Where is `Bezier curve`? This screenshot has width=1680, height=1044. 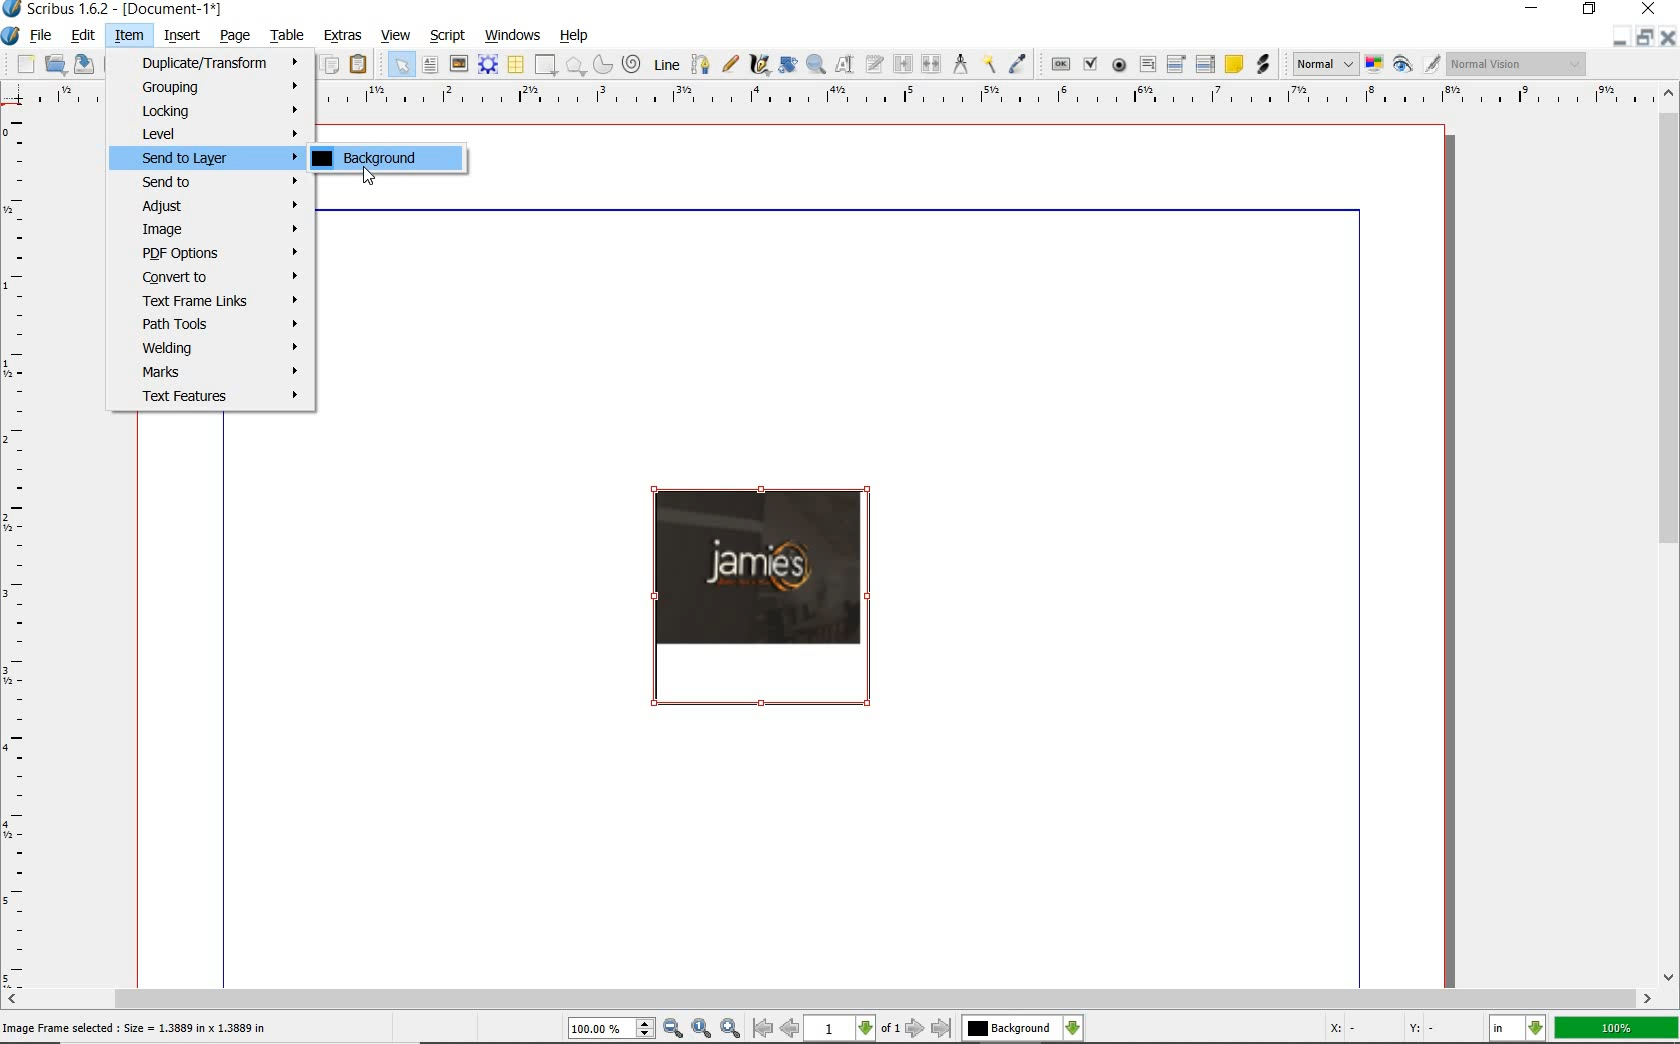
Bezier curve is located at coordinates (701, 63).